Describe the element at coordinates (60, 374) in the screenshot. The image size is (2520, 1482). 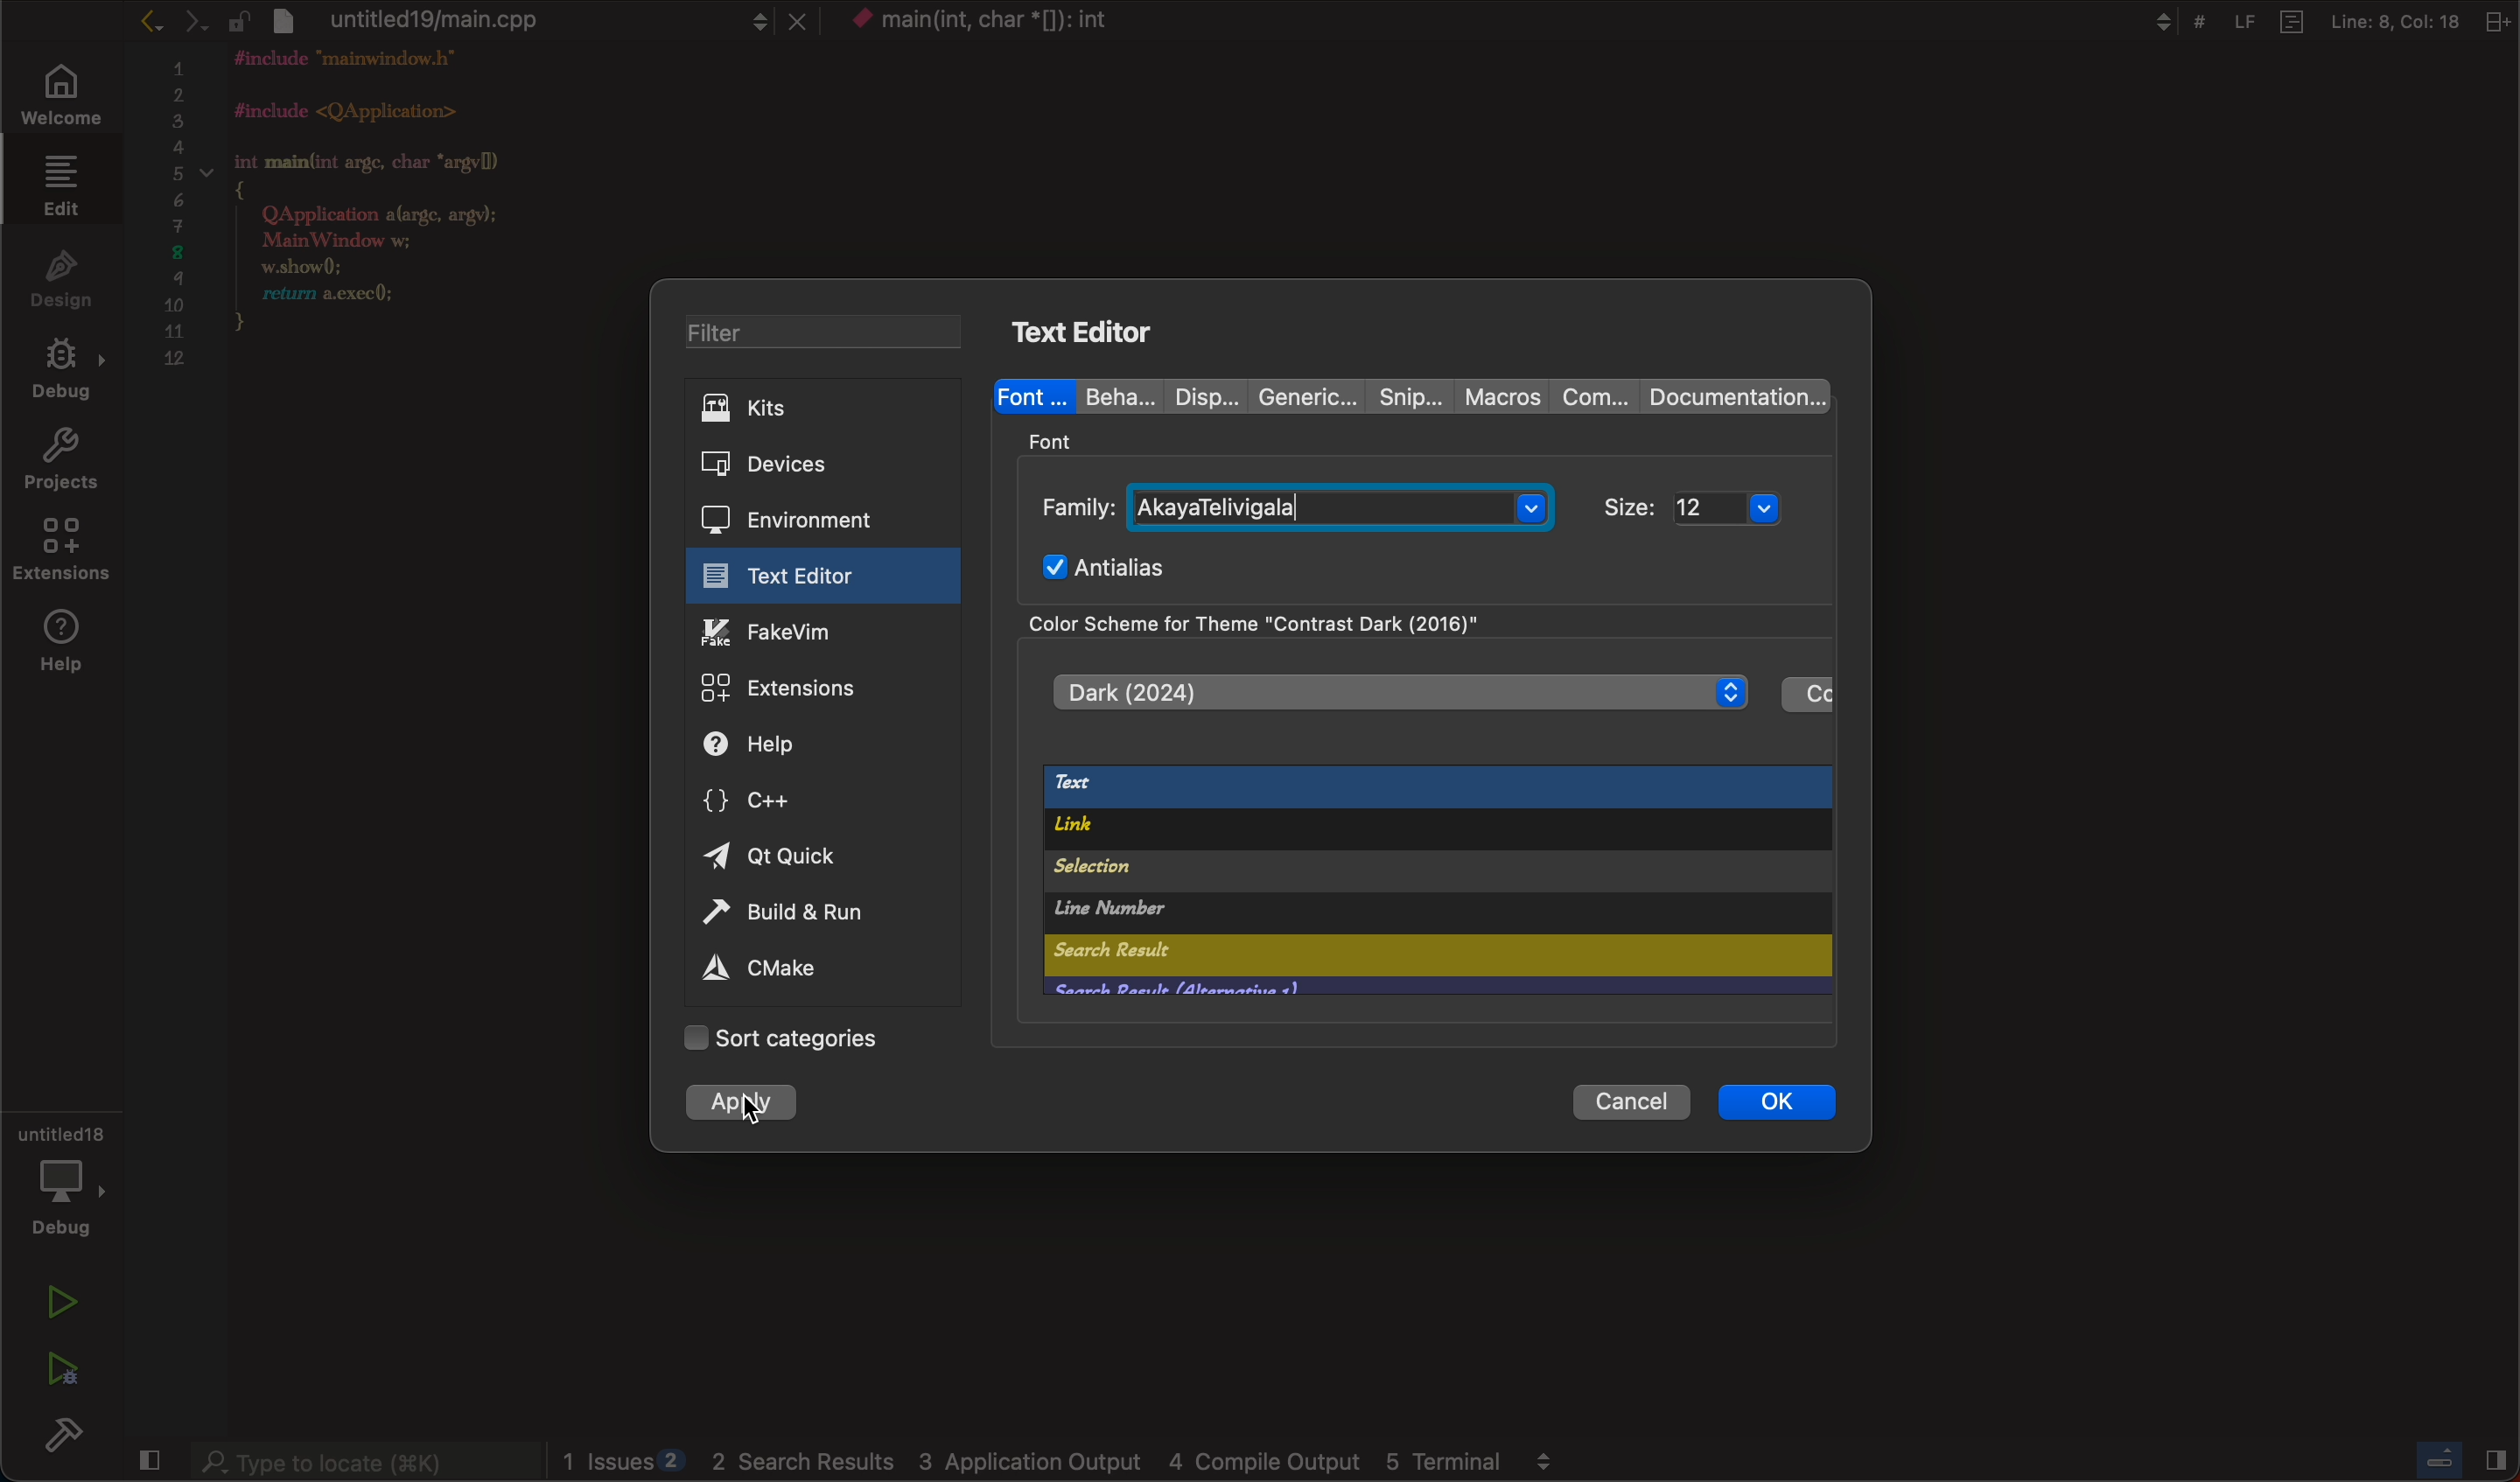
I see `debug` at that location.